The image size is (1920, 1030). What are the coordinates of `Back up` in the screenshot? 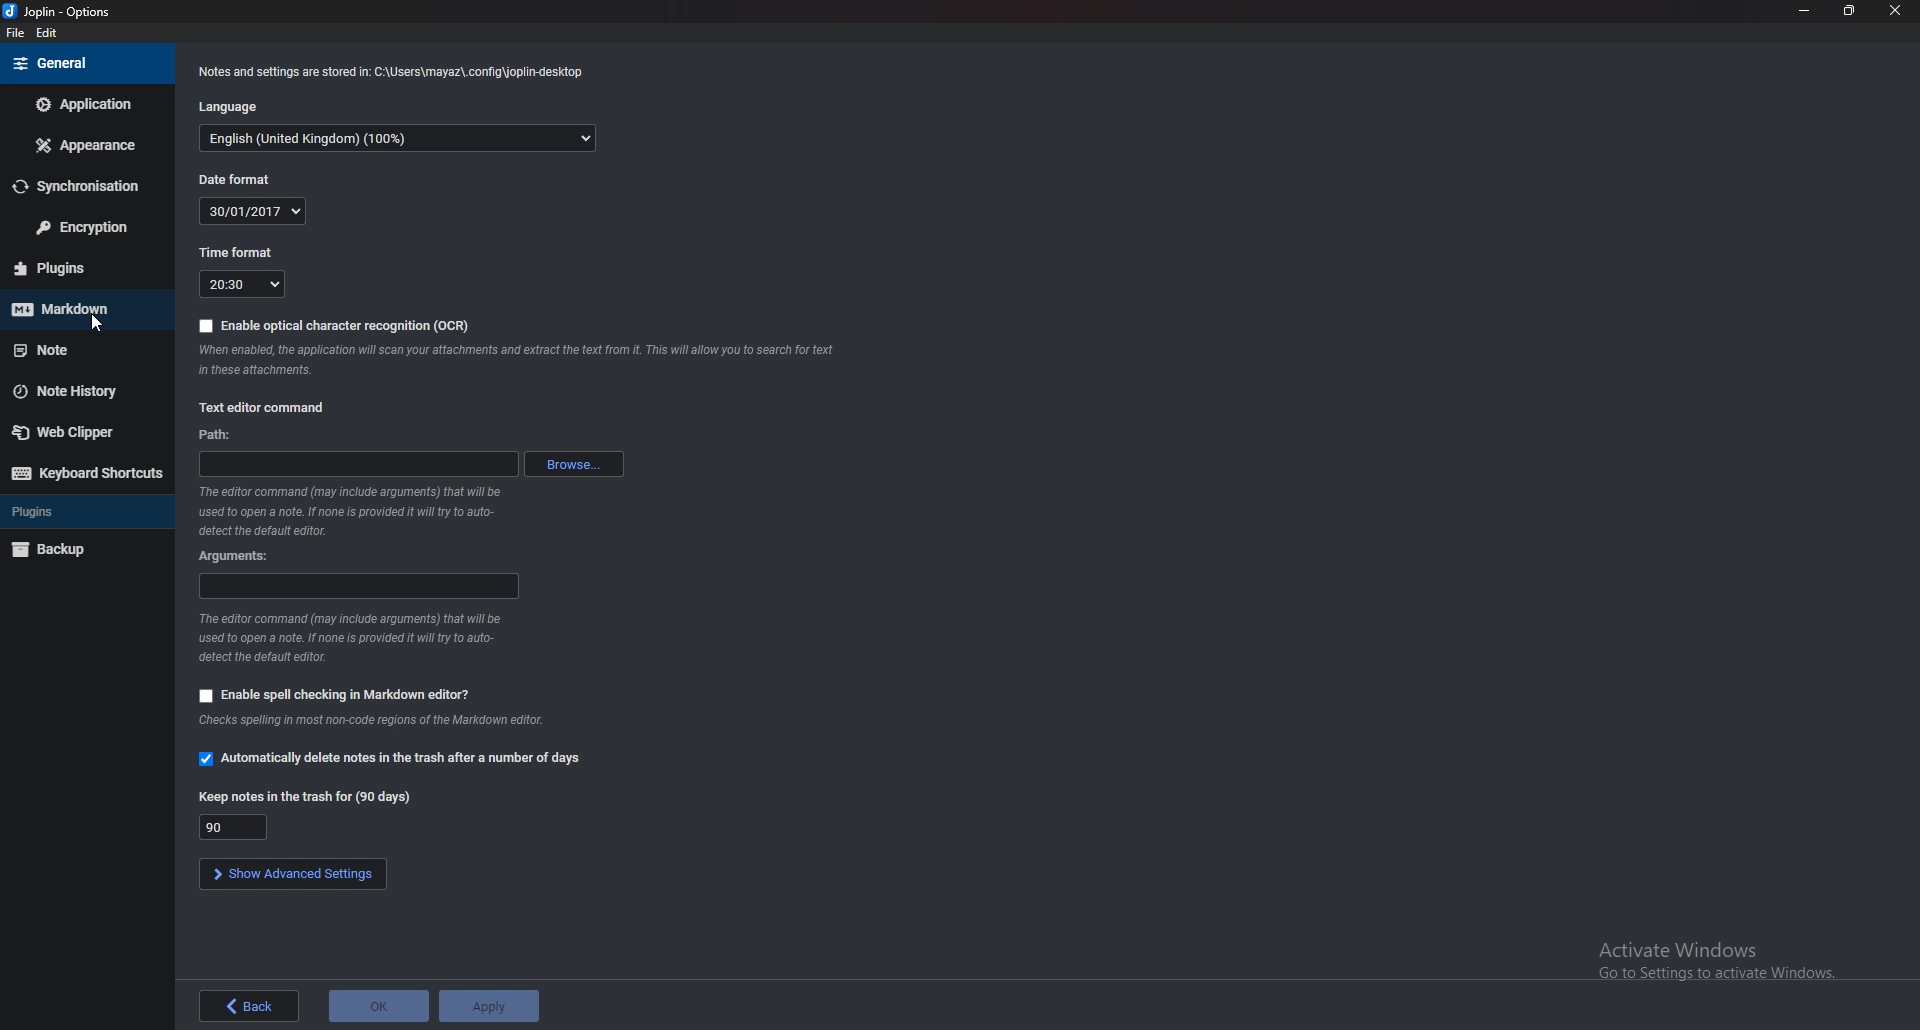 It's located at (81, 552).